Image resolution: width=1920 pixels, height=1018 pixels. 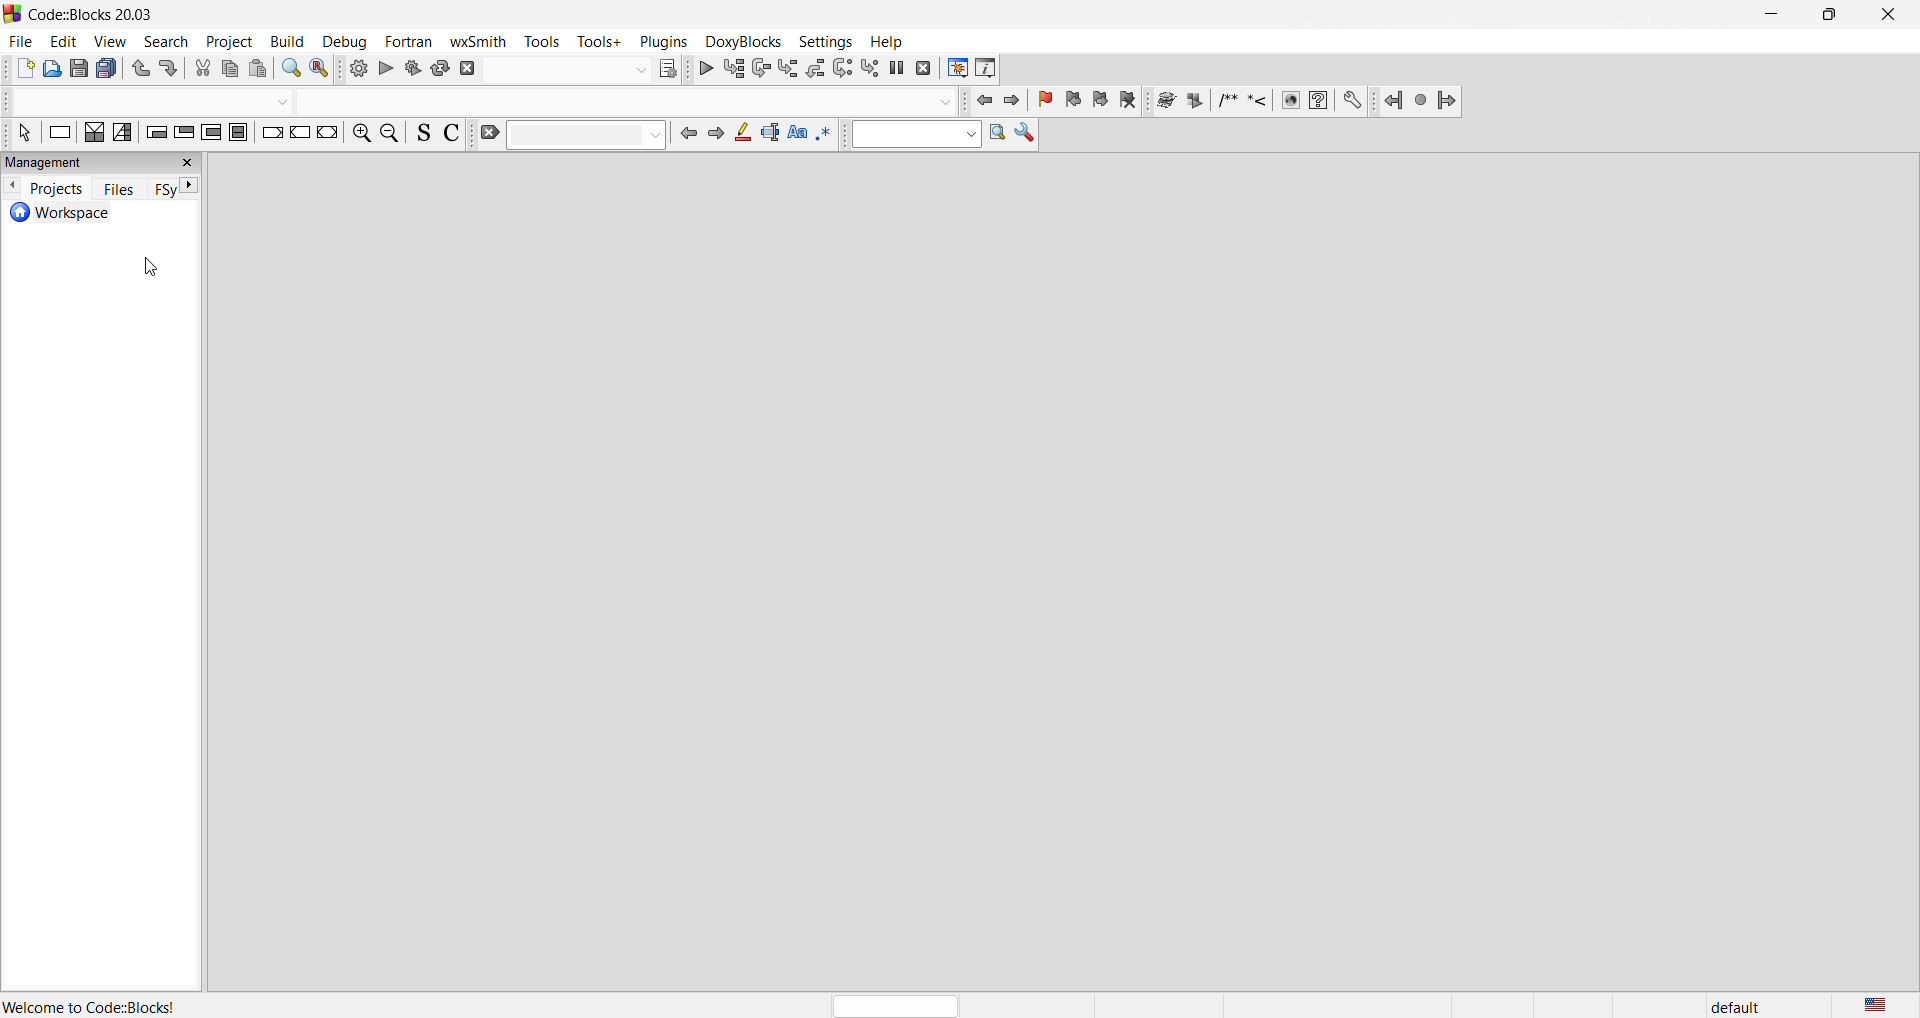 What do you see at coordinates (742, 40) in the screenshot?
I see `doxyBlocks` at bounding box center [742, 40].